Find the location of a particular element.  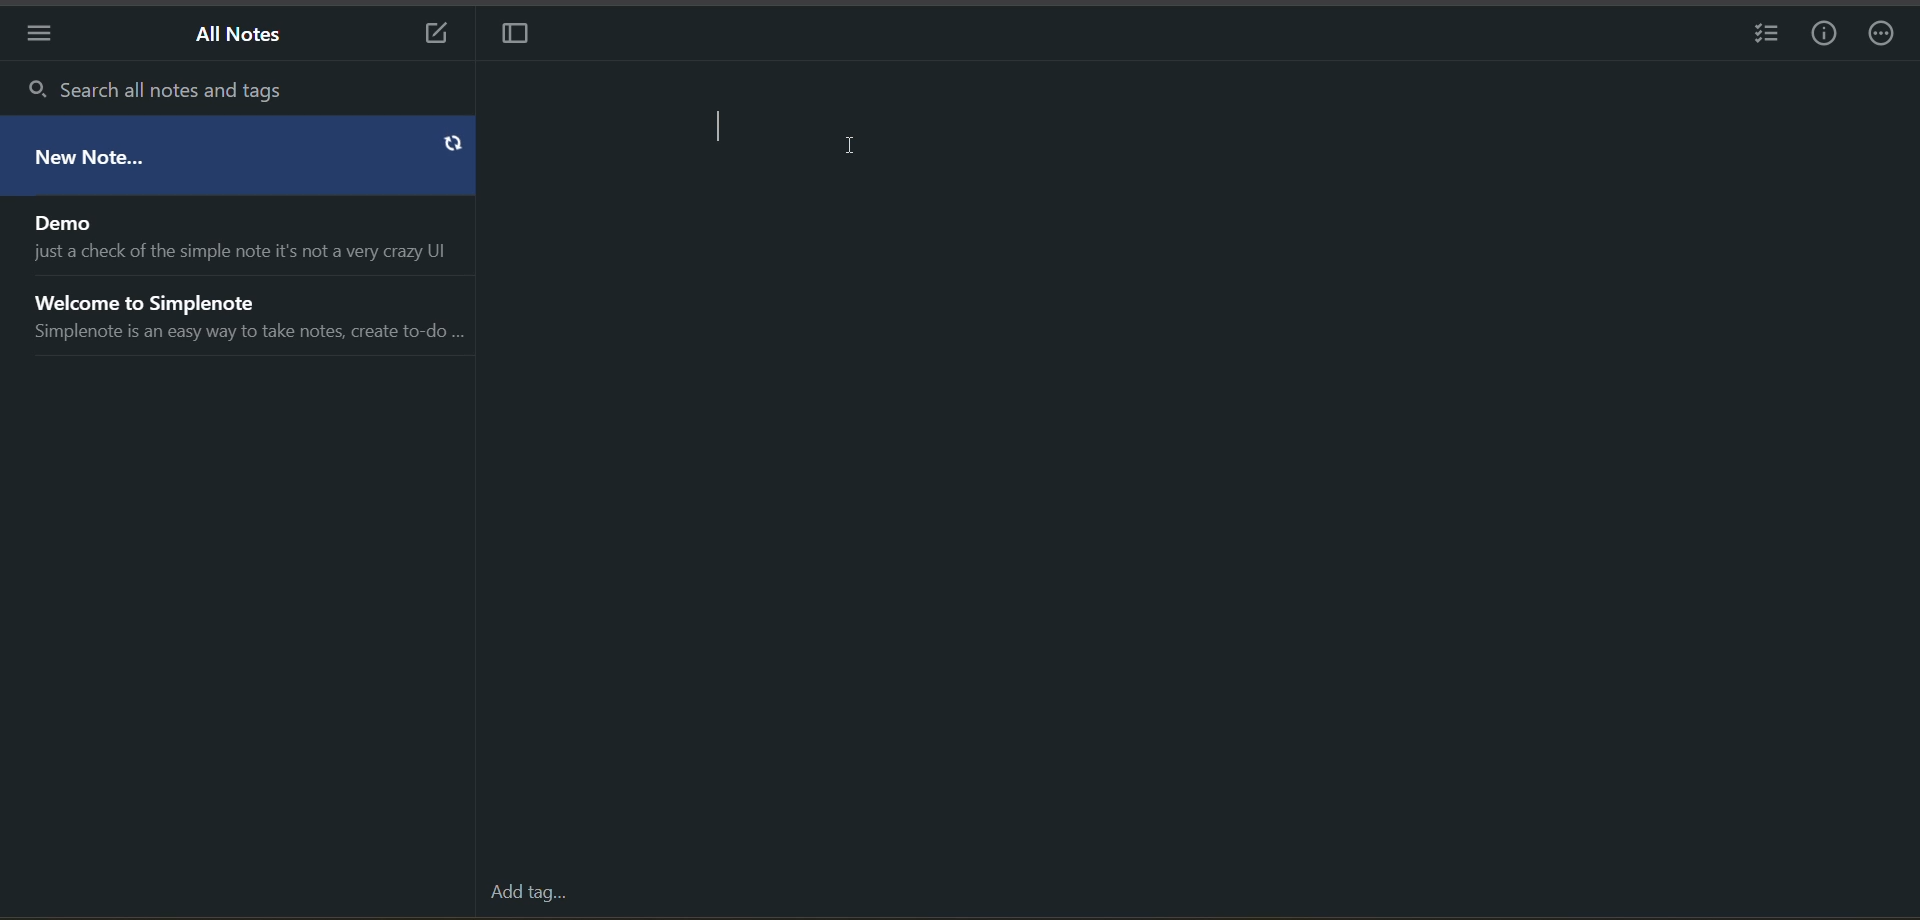

sync button is located at coordinates (452, 145).